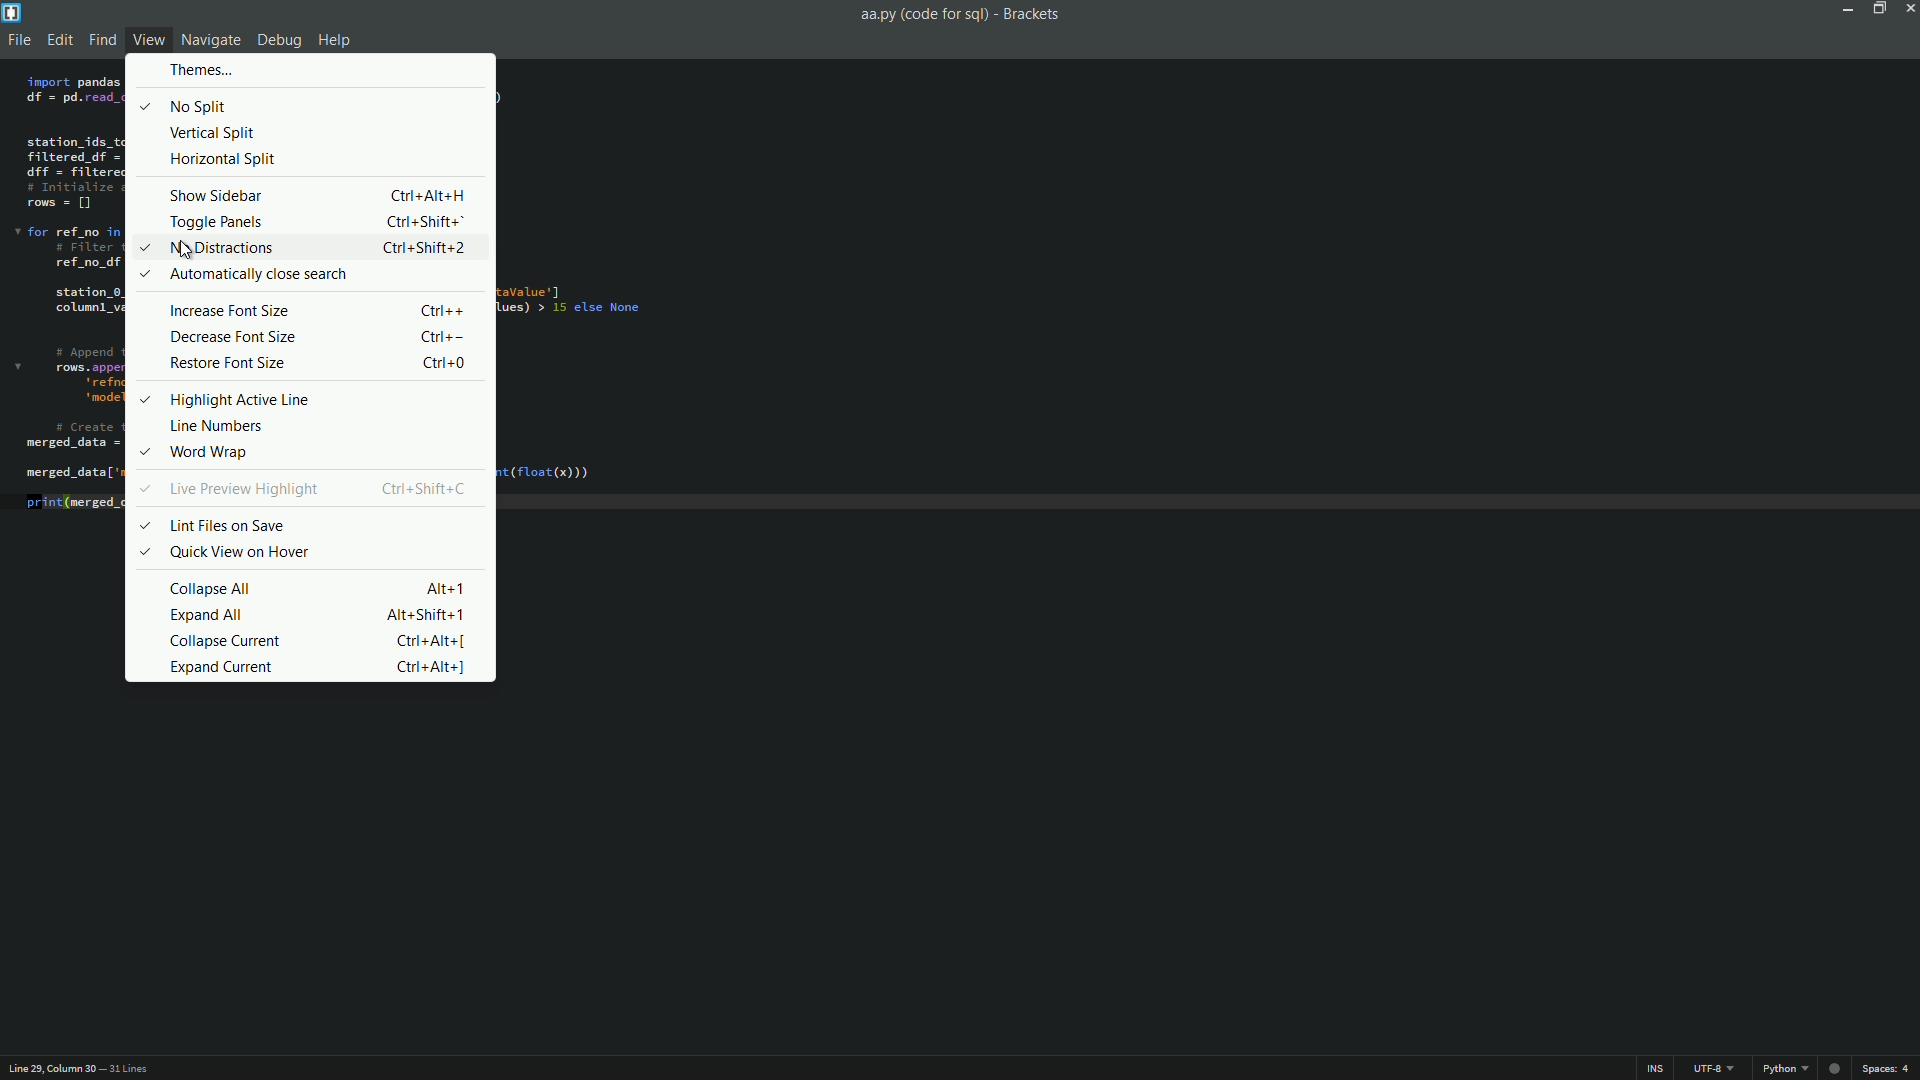  Describe the element at coordinates (1908, 9) in the screenshot. I see `close app button` at that location.